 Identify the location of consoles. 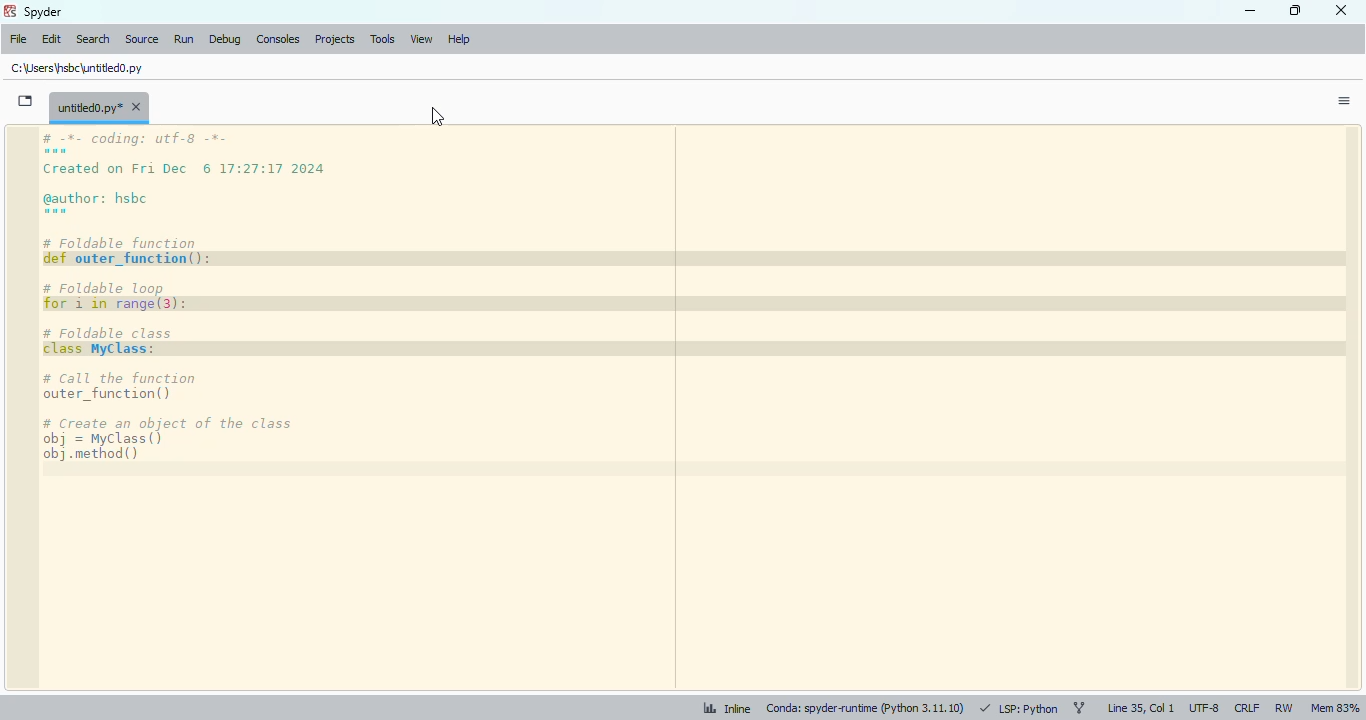
(277, 39).